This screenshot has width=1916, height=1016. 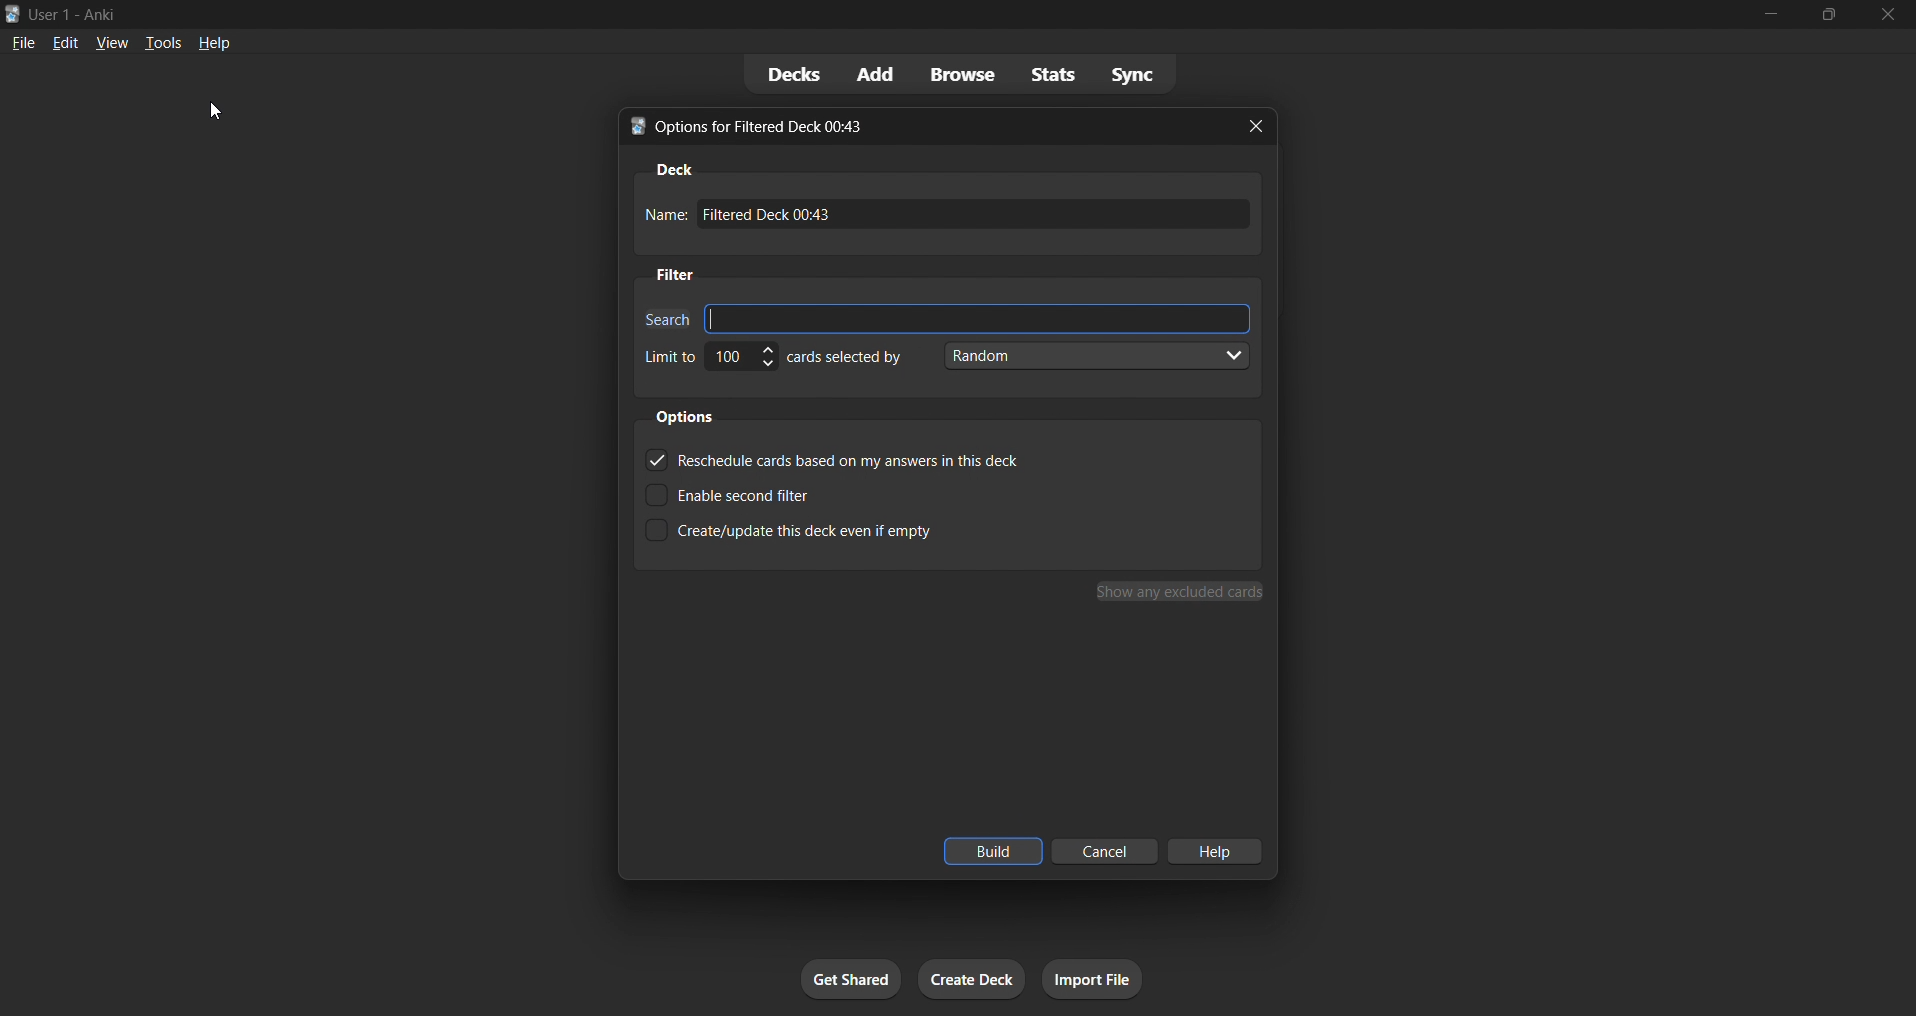 I want to click on Enable second filter, so click(x=764, y=491).